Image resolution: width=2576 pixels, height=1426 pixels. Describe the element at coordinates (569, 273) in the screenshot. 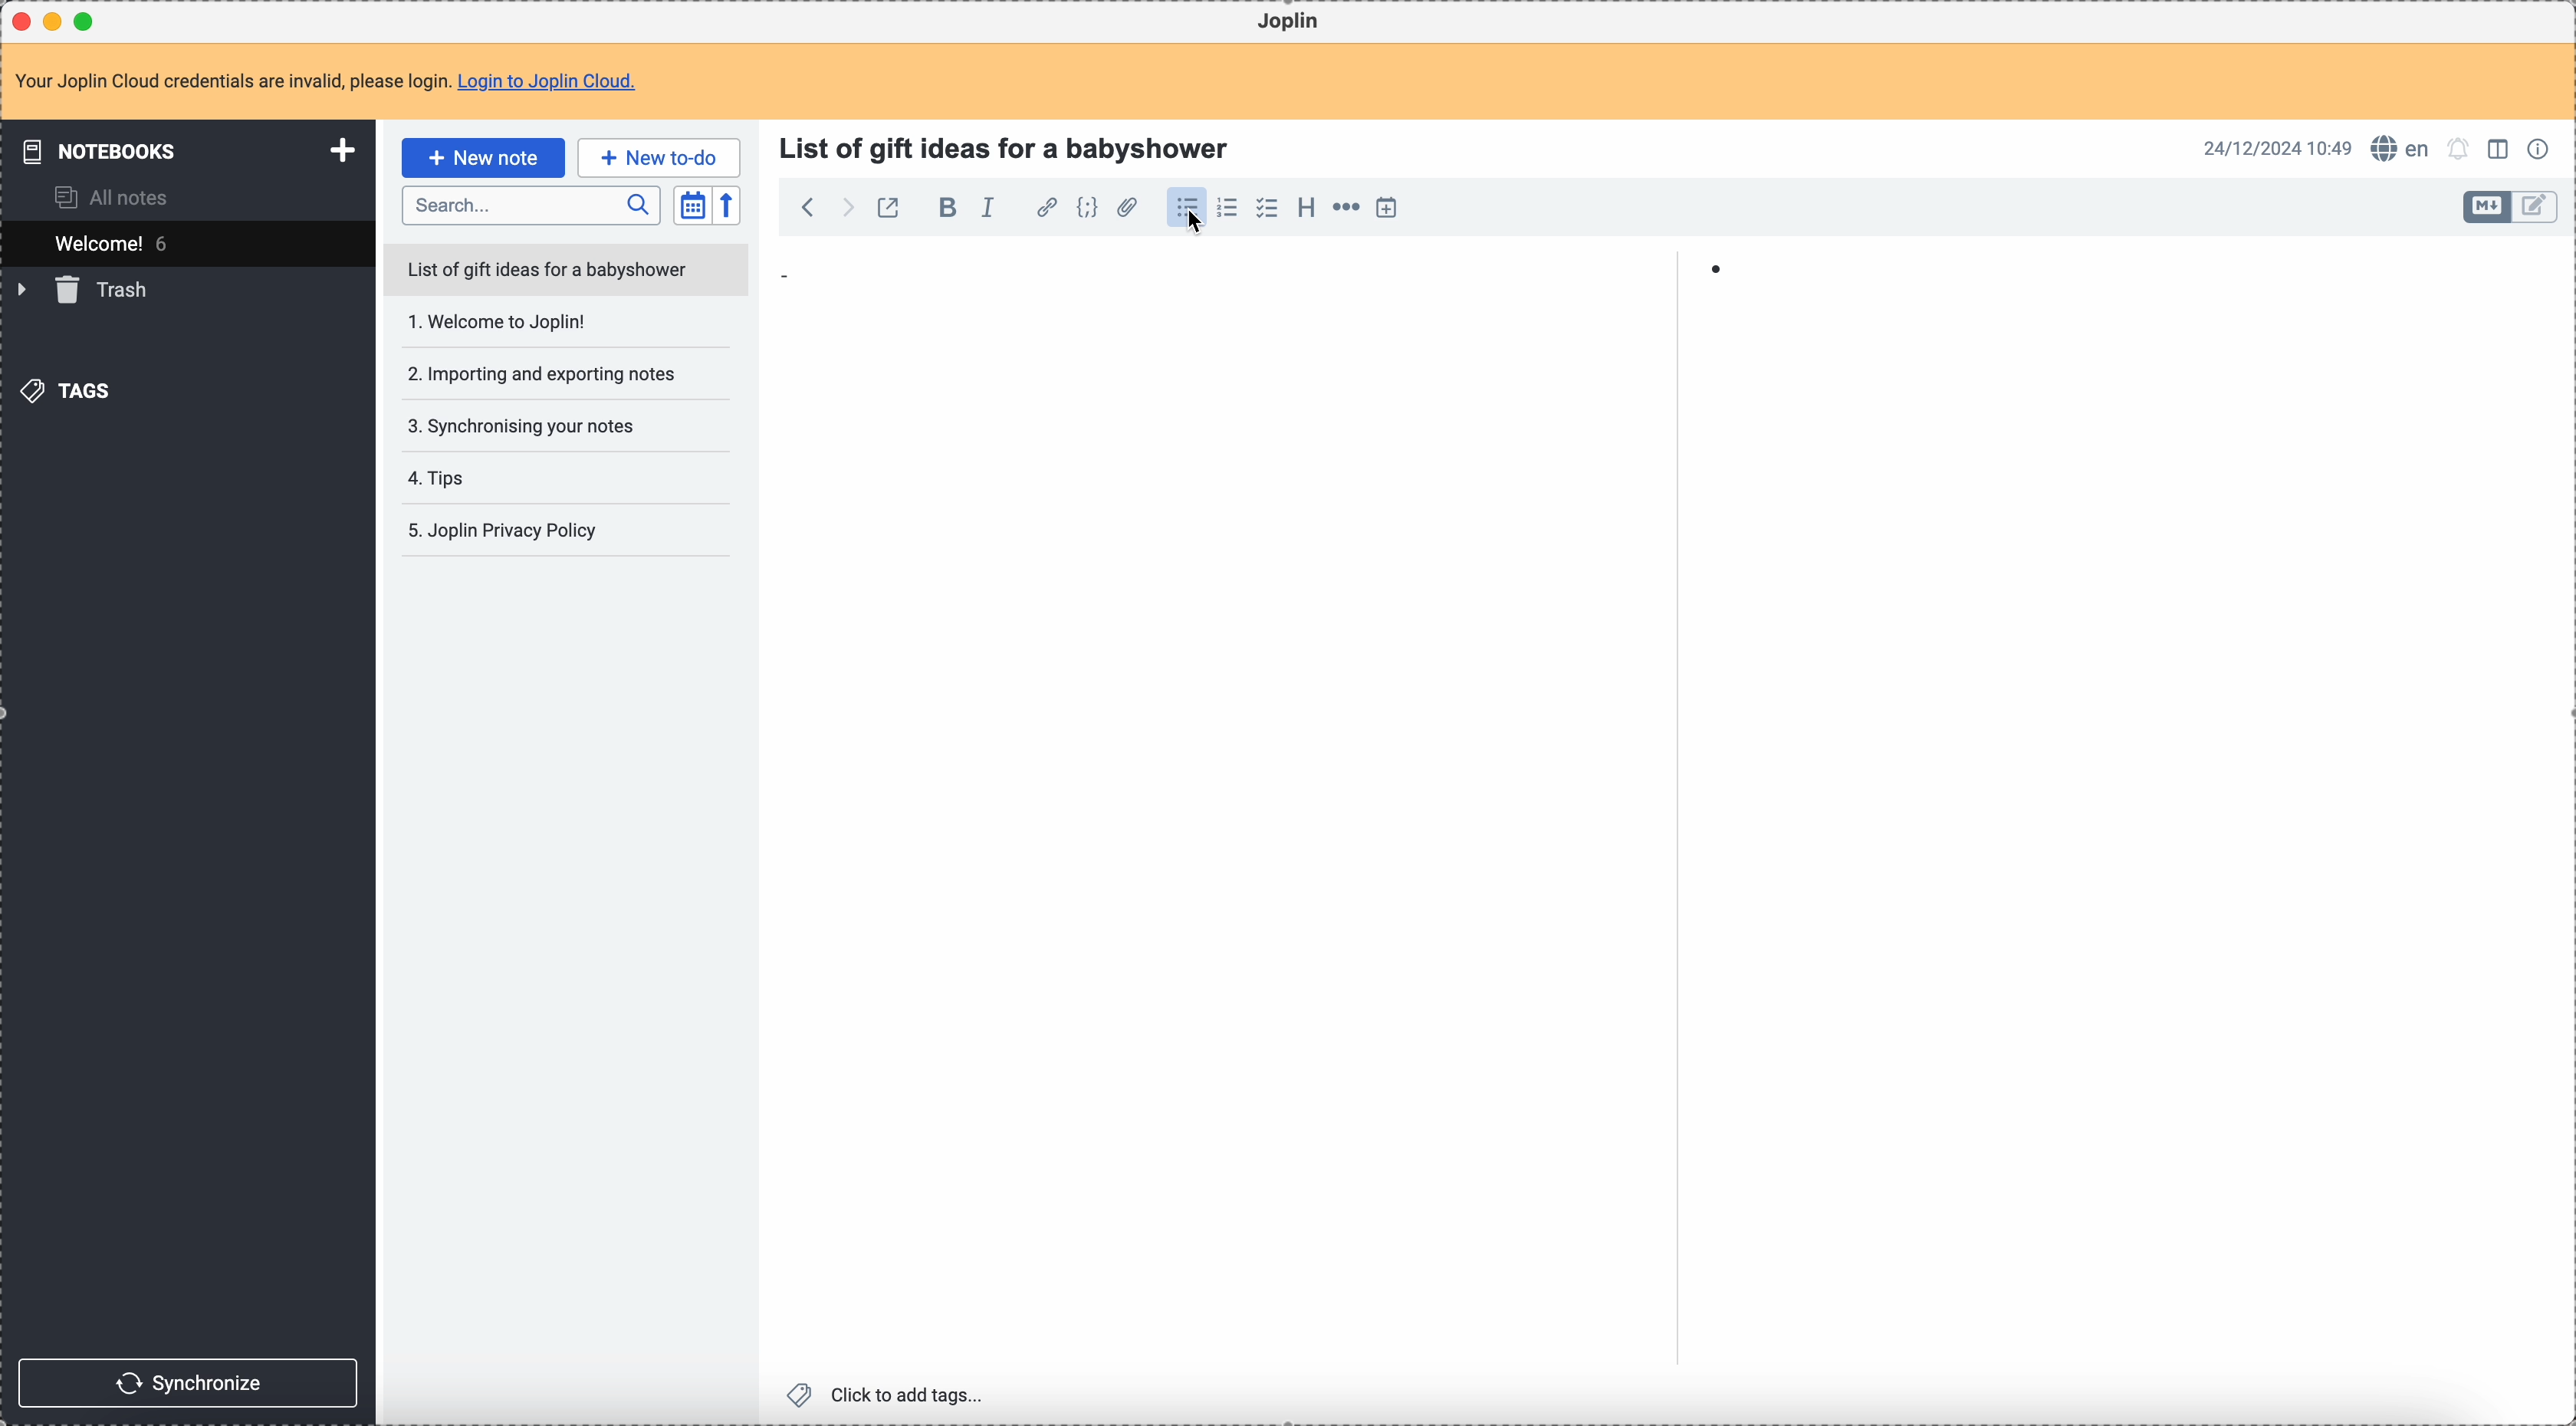

I see `list of gift ideas for a babyshower` at that location.